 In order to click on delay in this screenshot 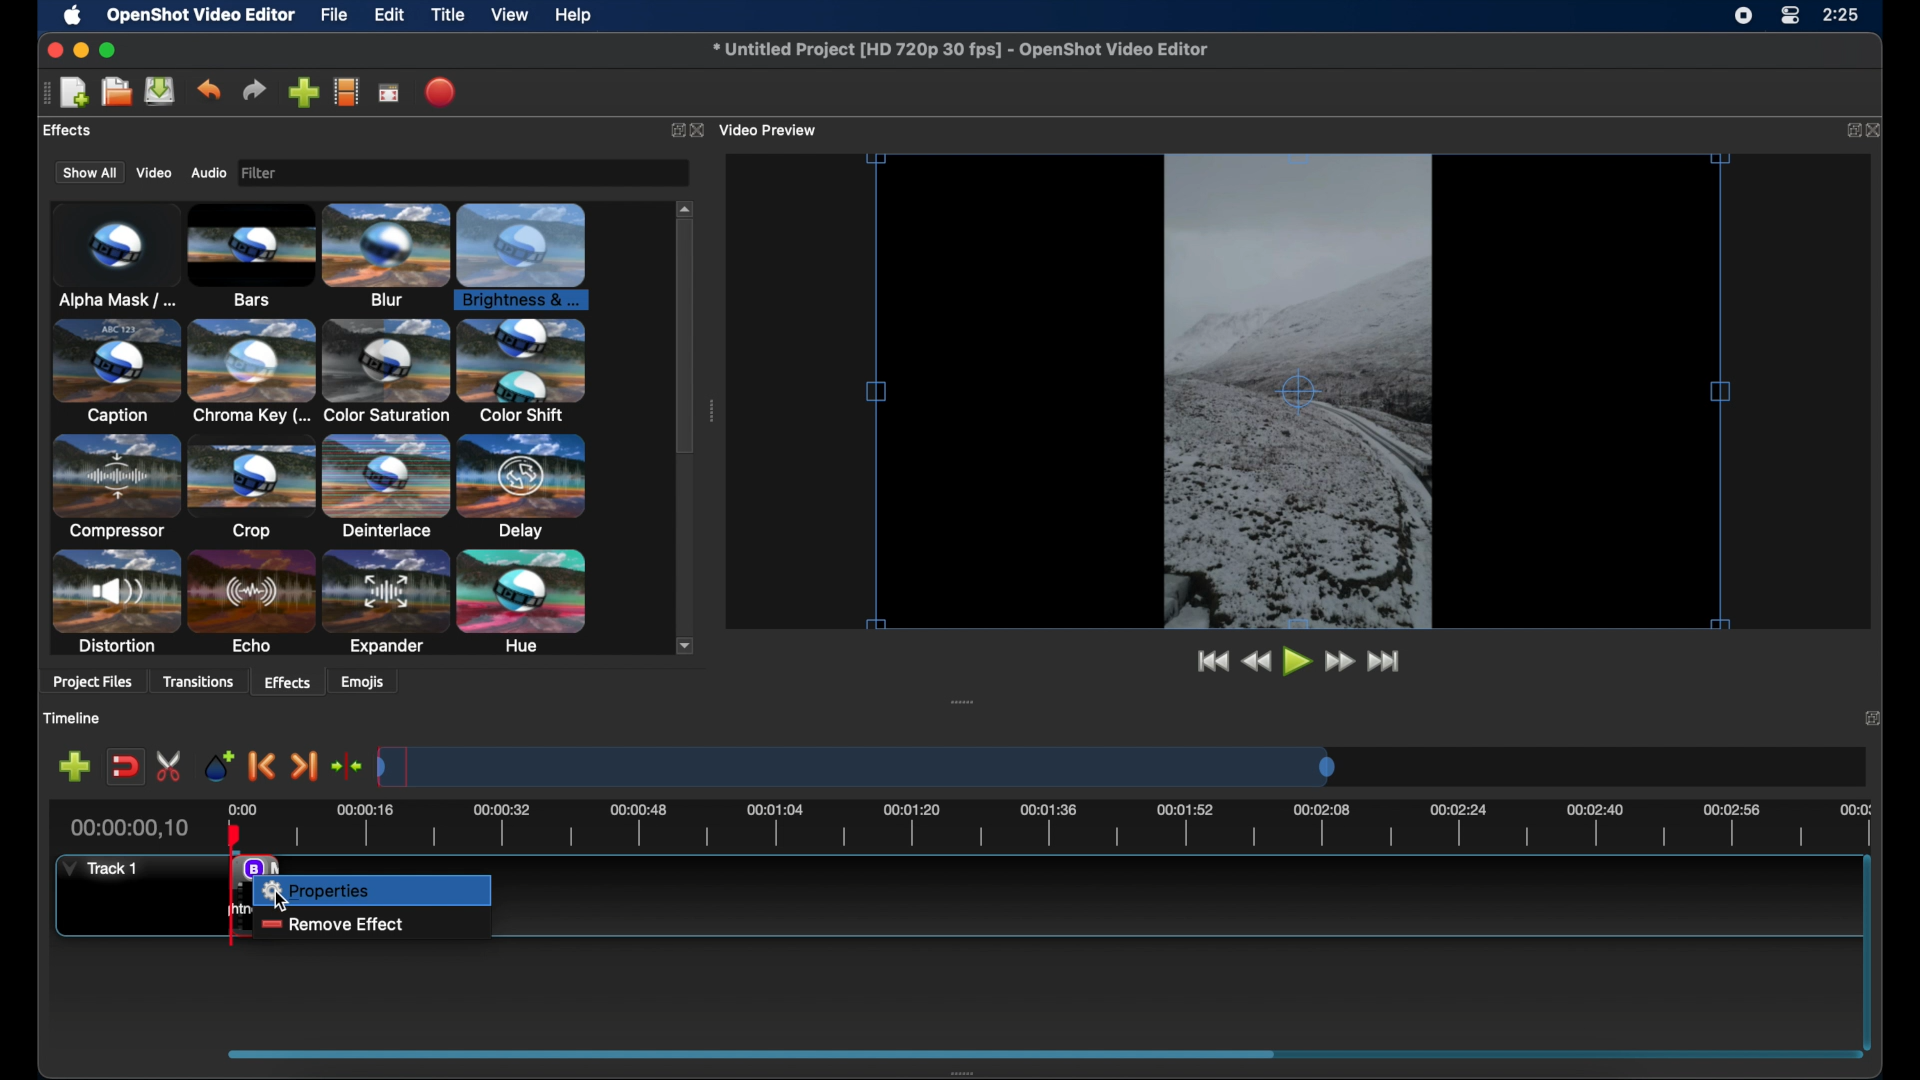, I will do `click(522, 487)`.